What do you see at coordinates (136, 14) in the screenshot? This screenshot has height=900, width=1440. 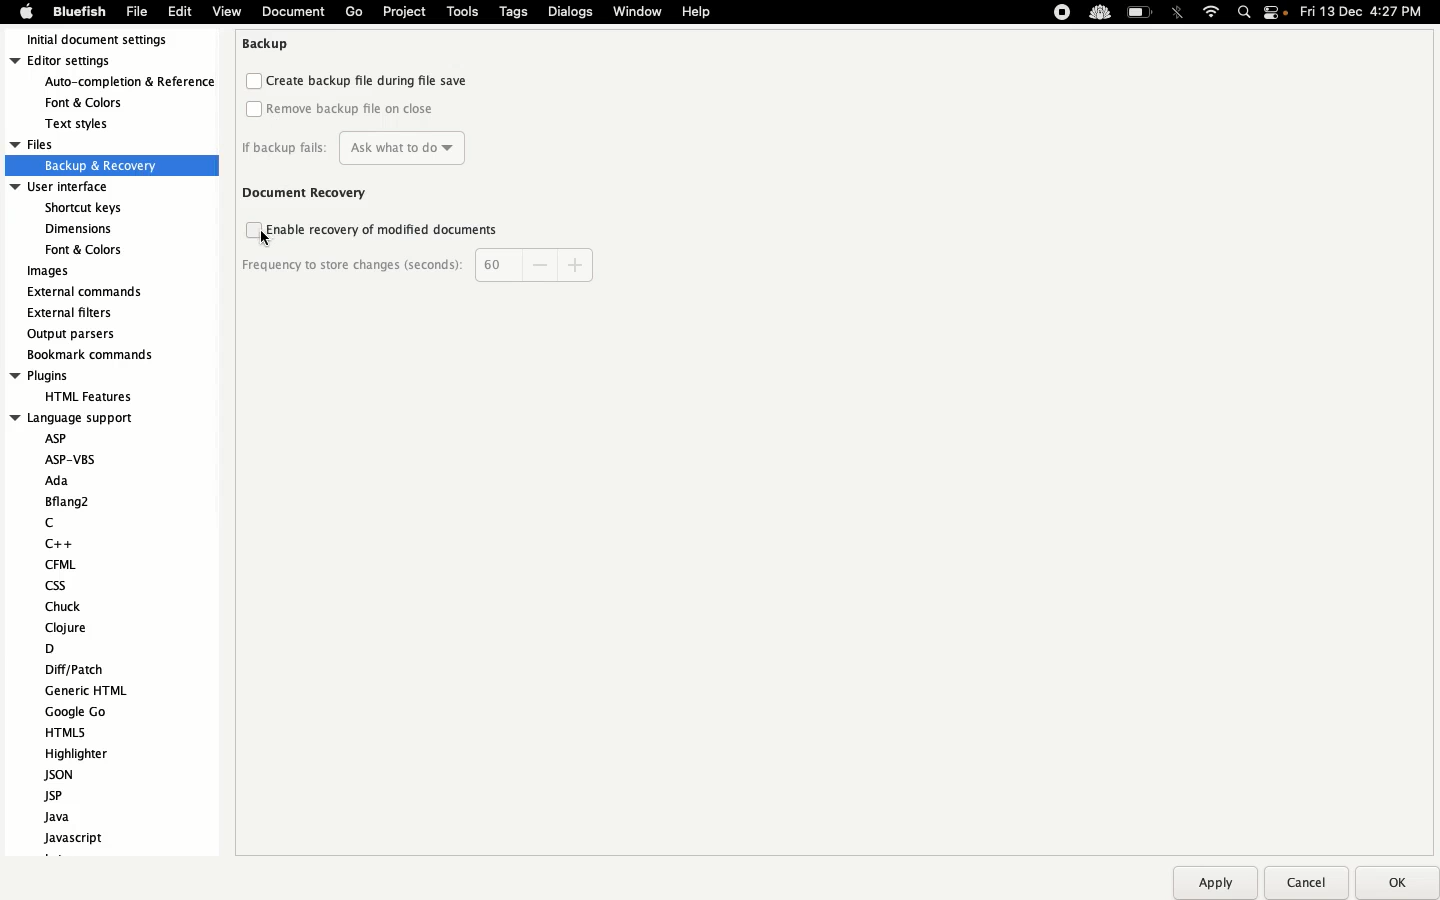 I see `File` at bounding box center [136, 14].